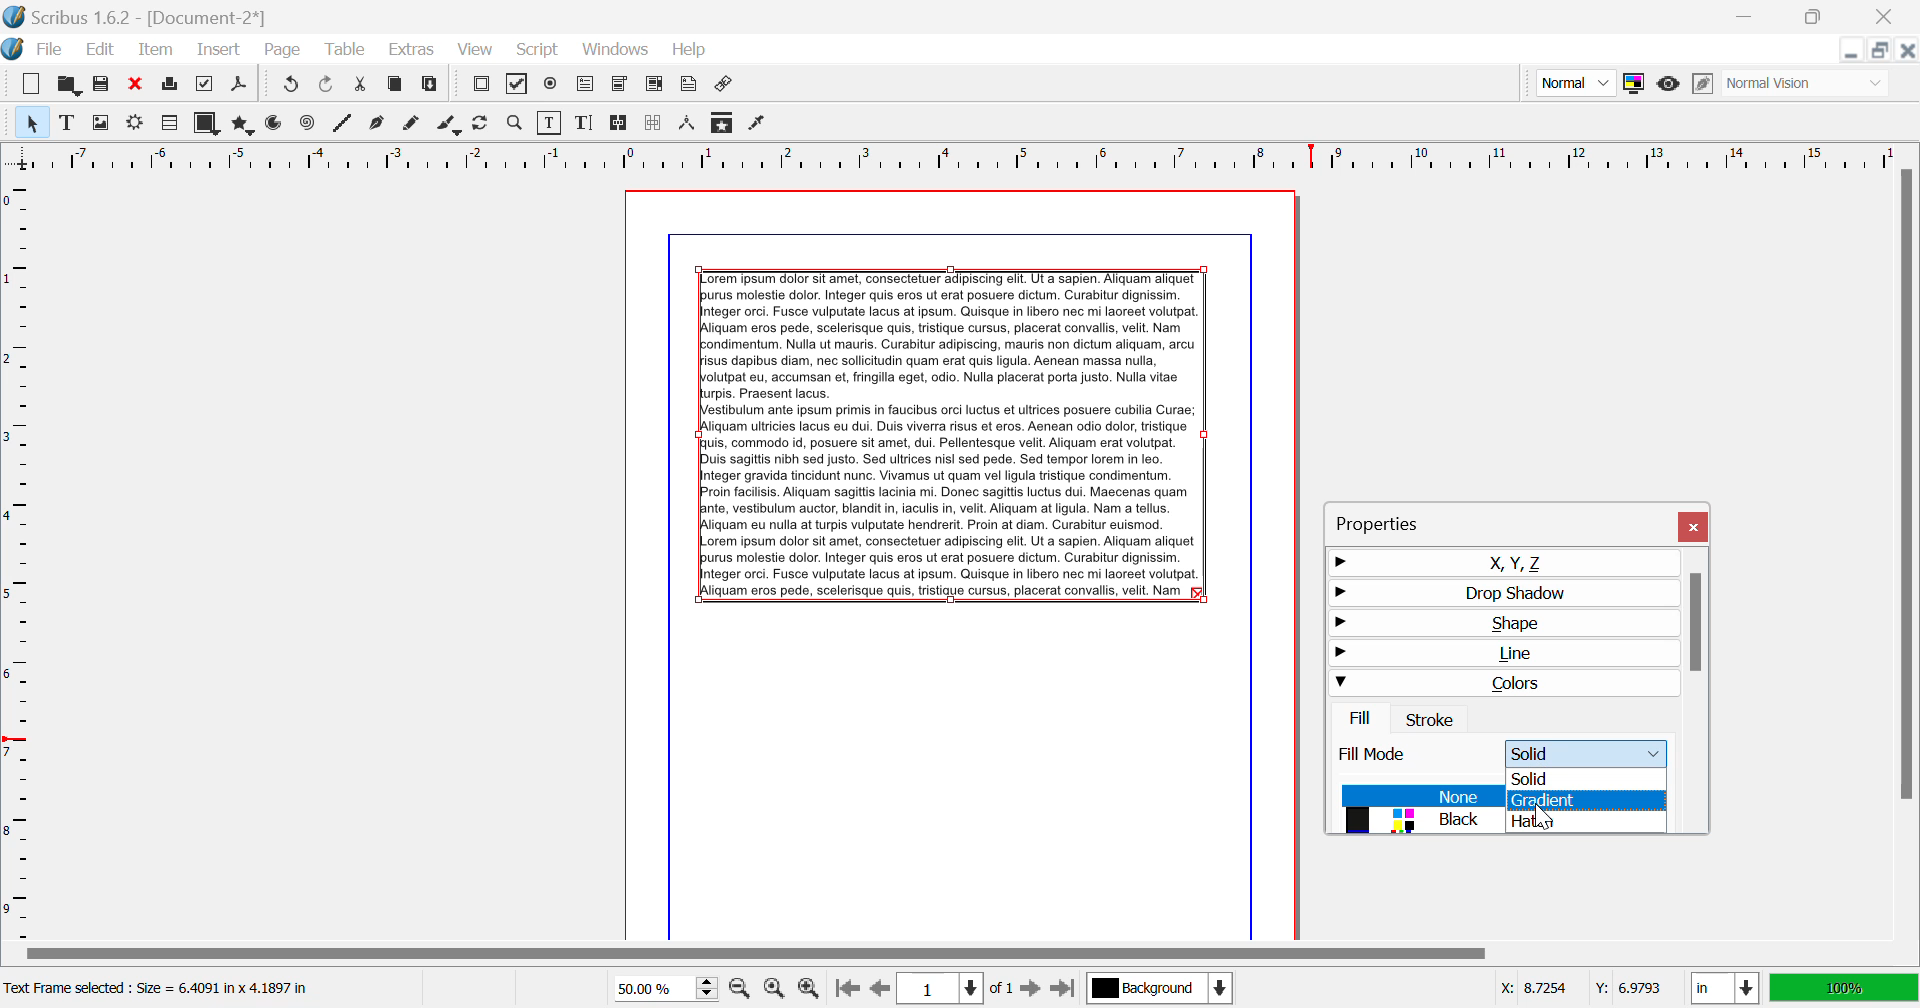 The width and height of the screenshot is (1920, 1008). I want to click on Restore Down, so click(1750, 17).